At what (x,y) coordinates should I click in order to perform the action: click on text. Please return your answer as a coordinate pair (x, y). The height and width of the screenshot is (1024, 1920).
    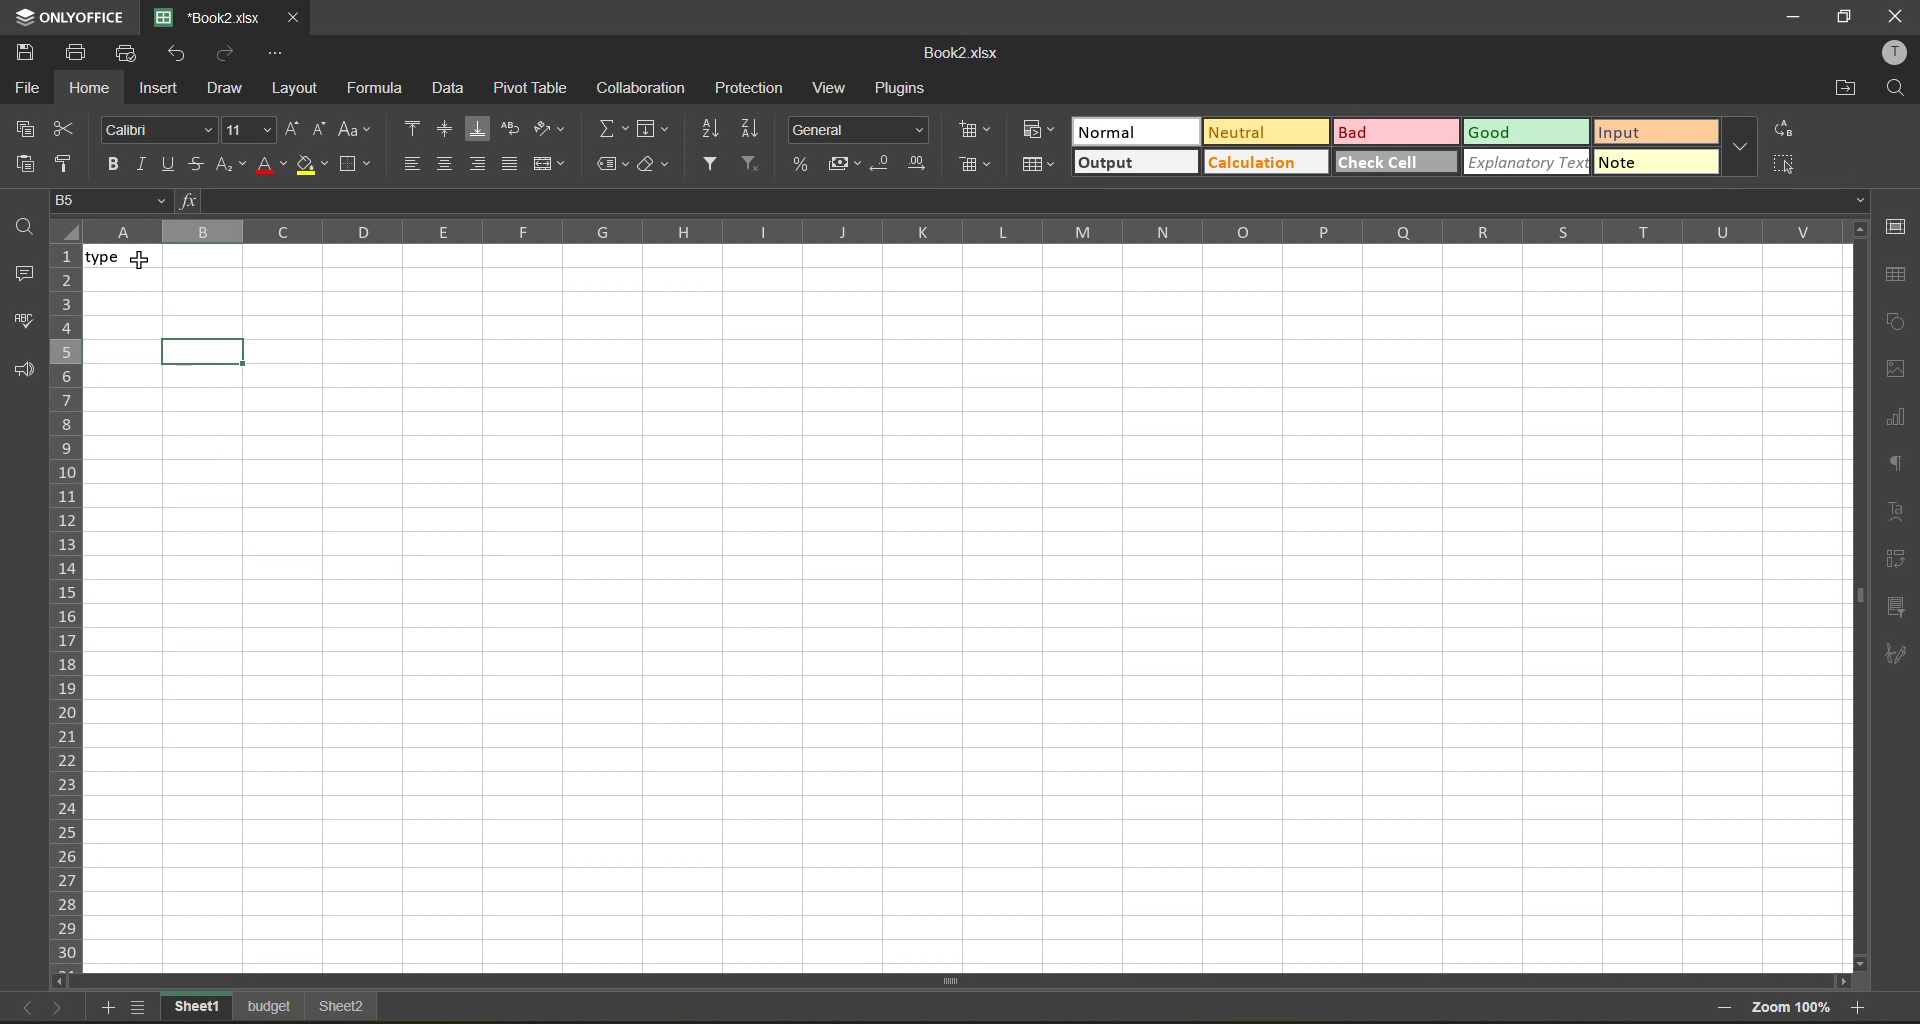
    Looking at the image, I should click on (1898, 511).